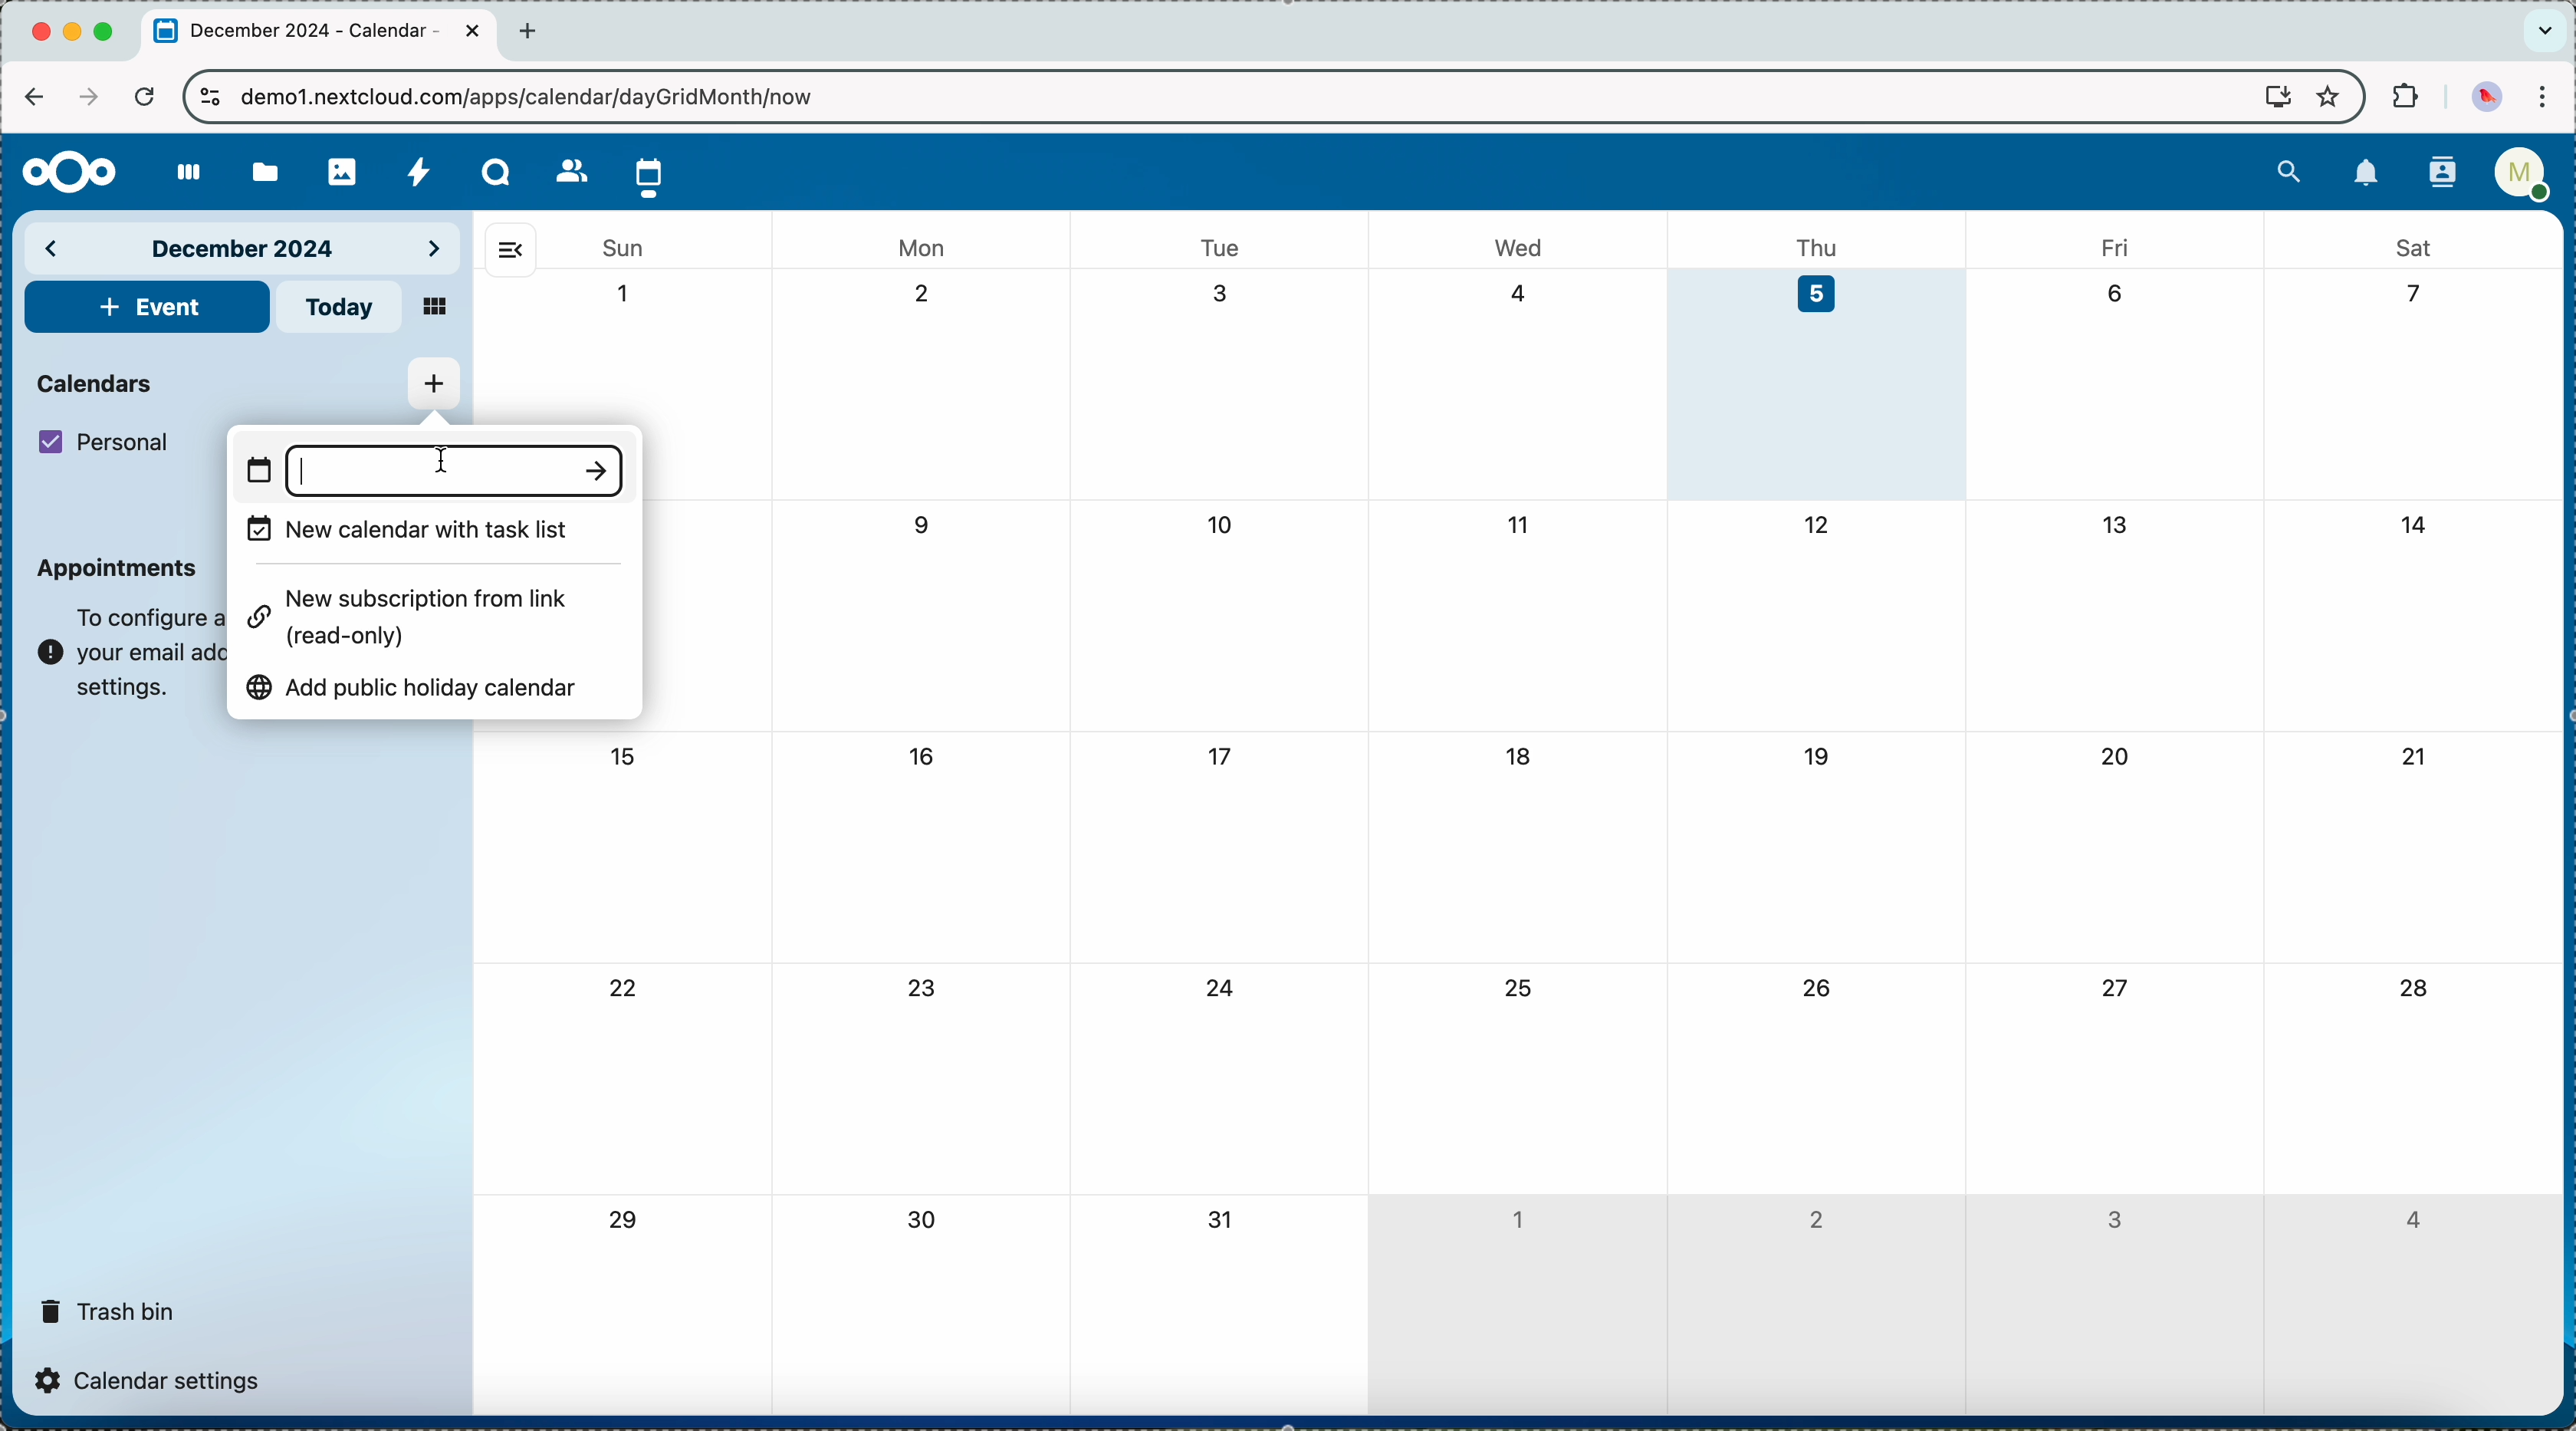 The width and height of the screenshot is (2576, 1431). I want to click on 12, so click(1819, 525).